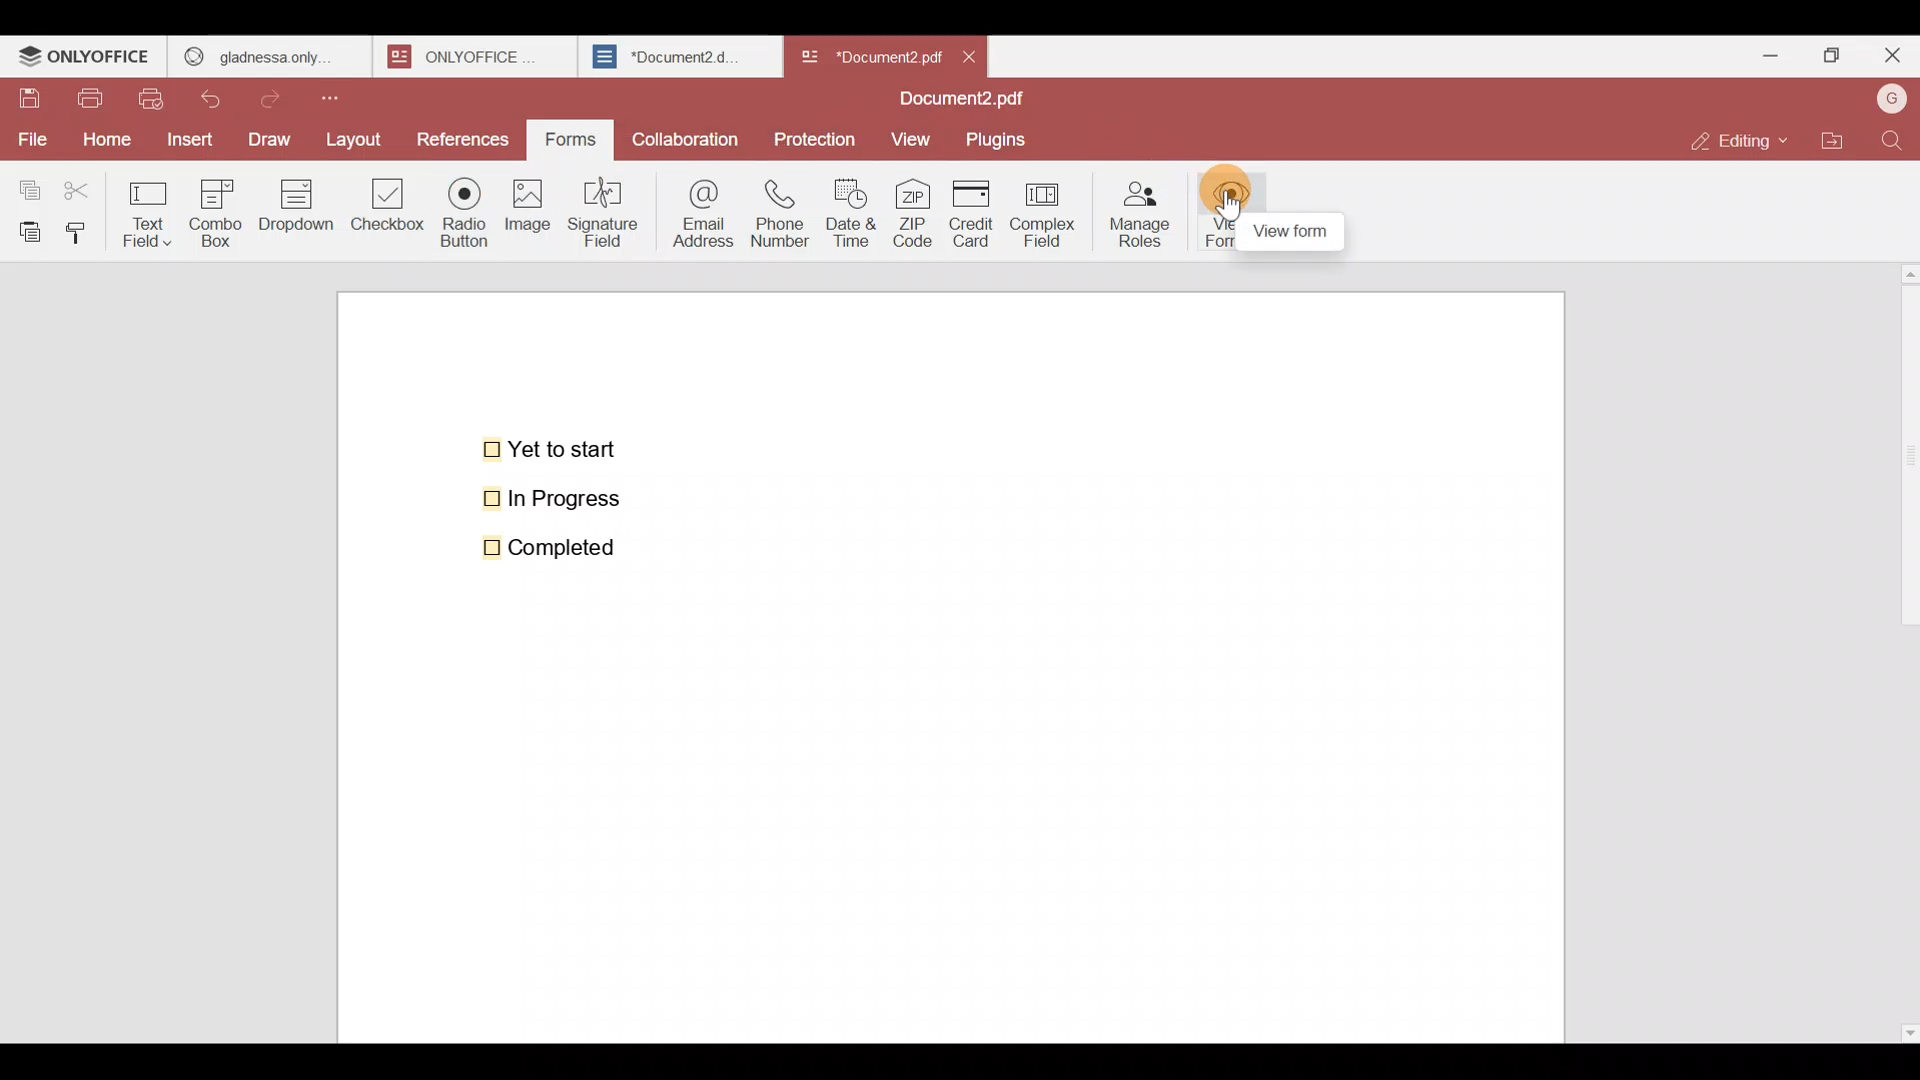  Describe the element at coordinates (563, 499) in the screenshot. I see `In Progress` at that location.